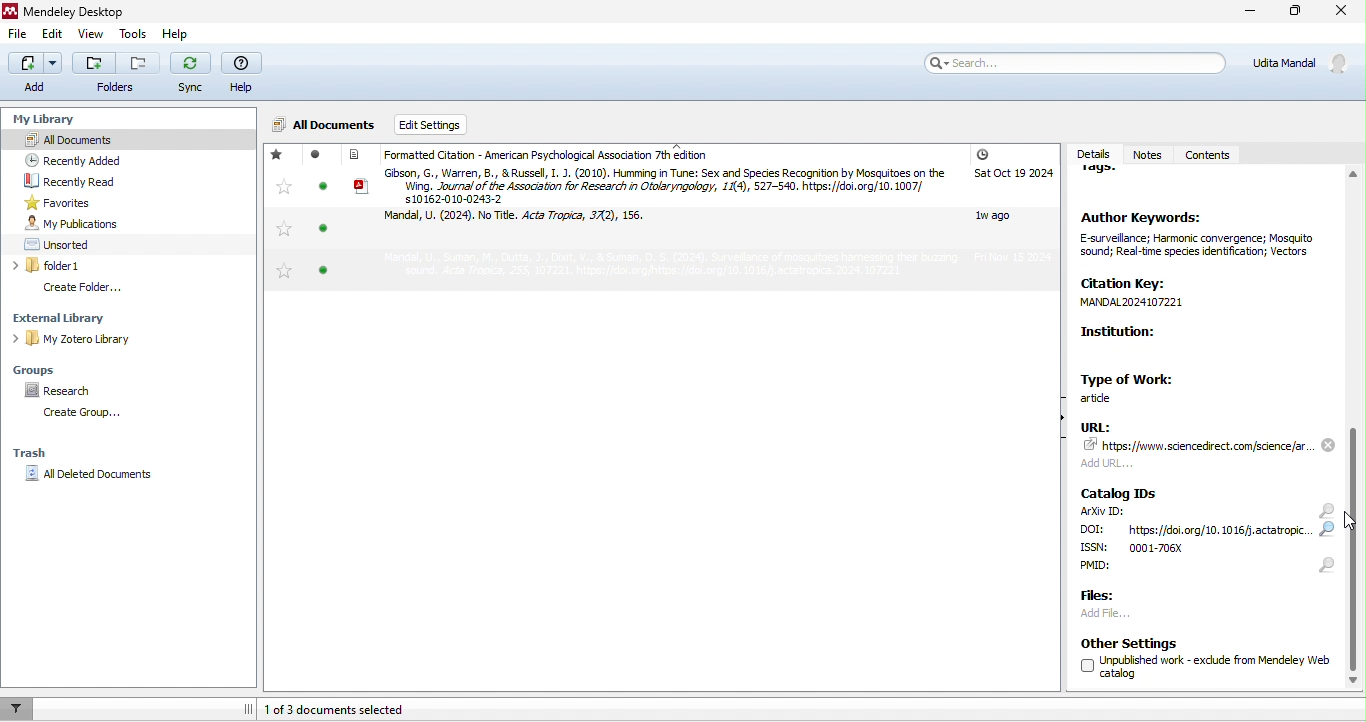 The width and height of the screenshot is (1366, 722). What do you see at coordinates (525, 221) in the screenshot?
I see `article by Mandal et al, 2024` at bounding box center [525, 221].